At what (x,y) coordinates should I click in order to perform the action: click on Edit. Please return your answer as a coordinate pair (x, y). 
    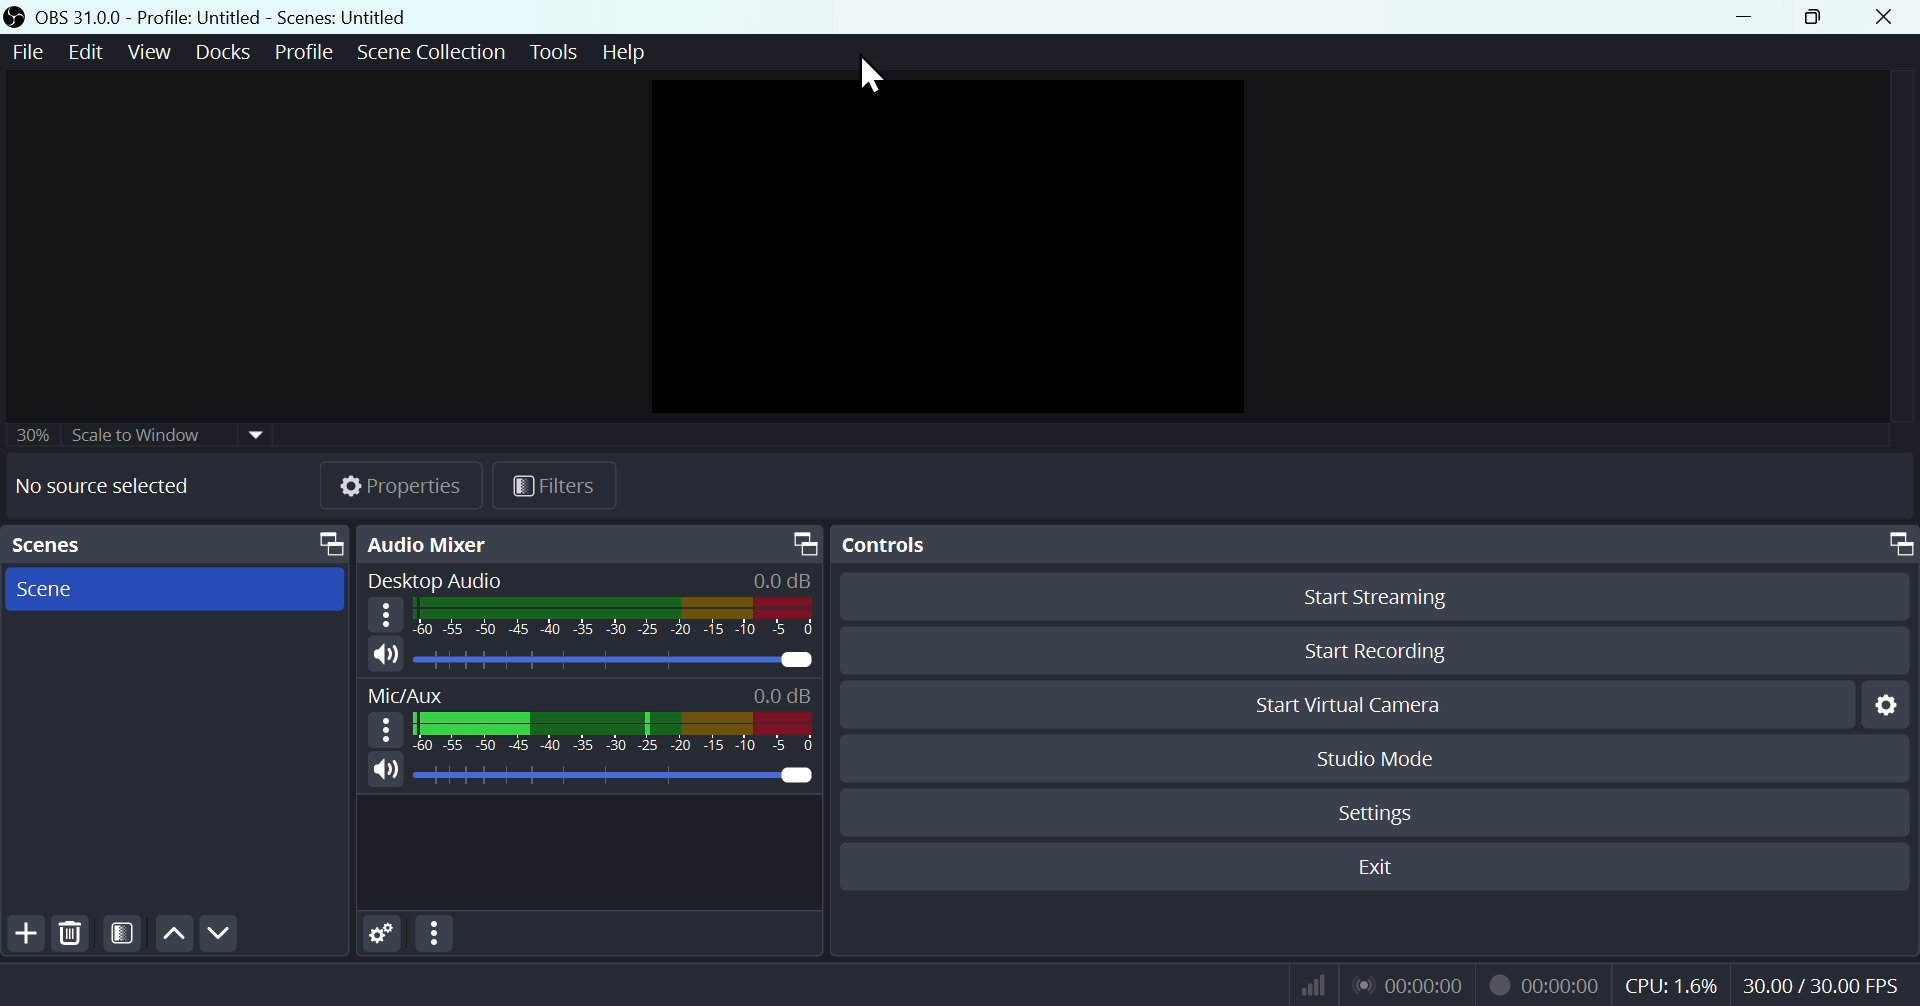
    Looking at the image, I should click on (88, 51).